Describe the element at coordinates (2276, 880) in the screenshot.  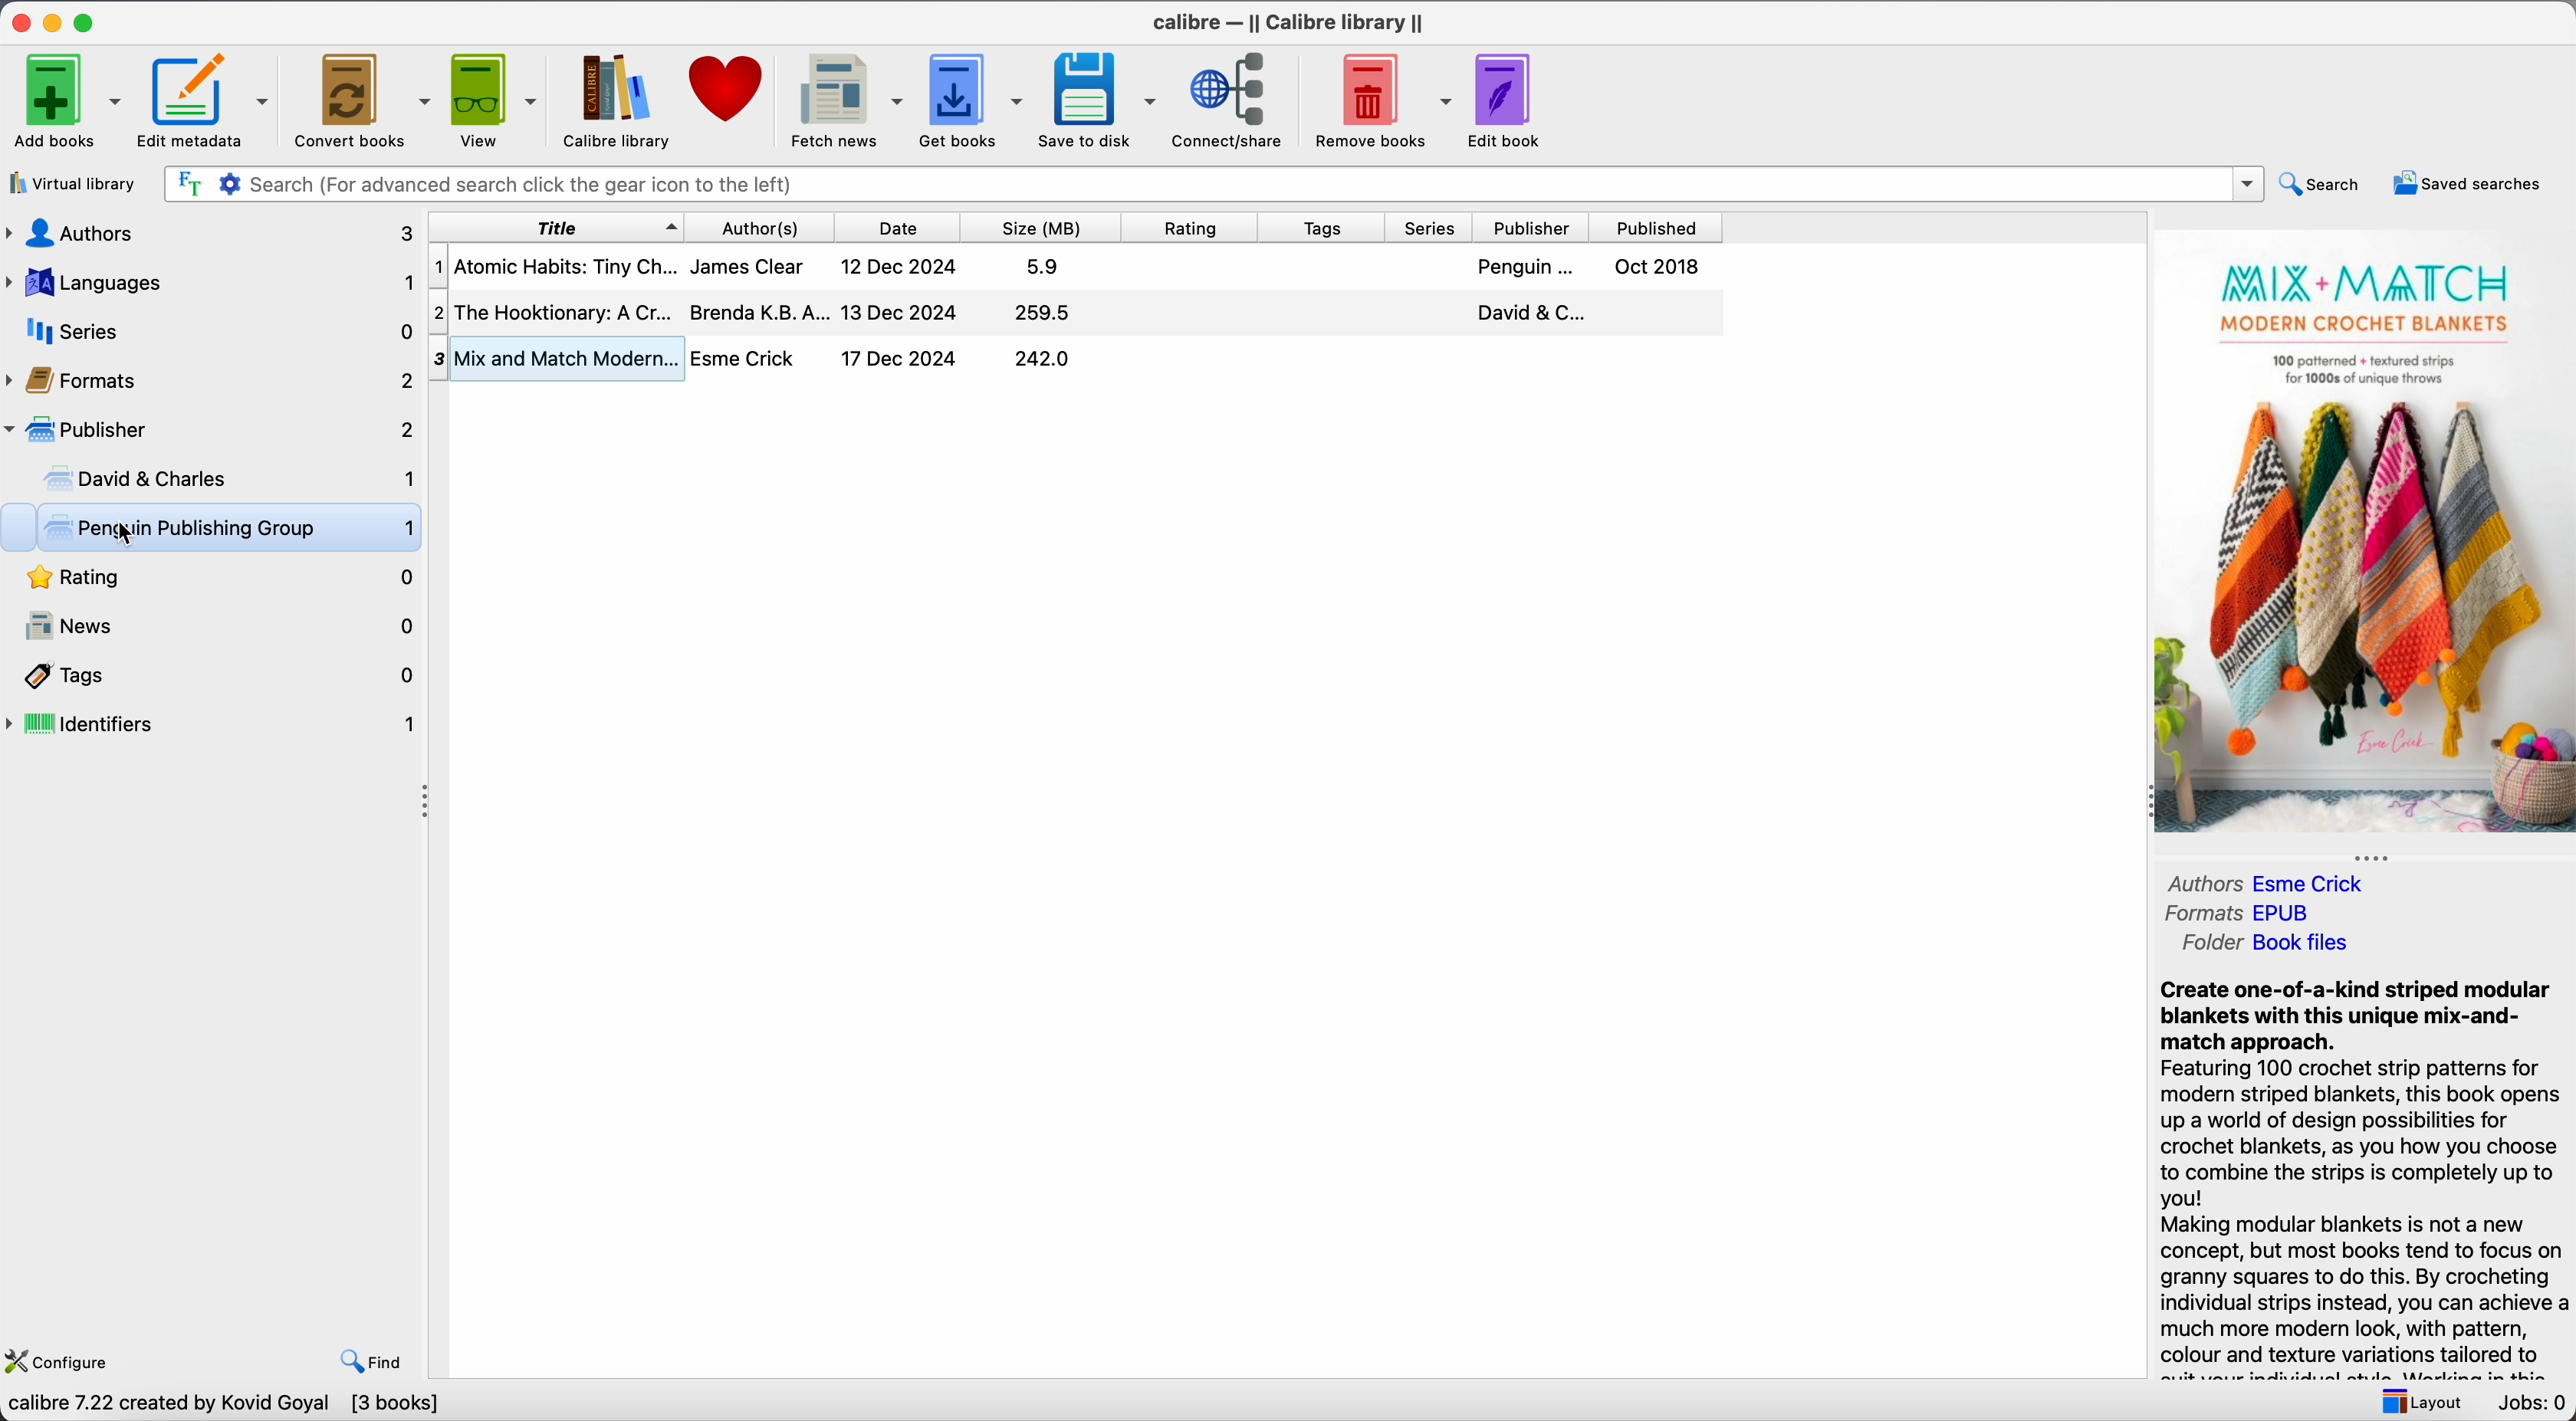
I see `Authors Esme Crick` at that location.